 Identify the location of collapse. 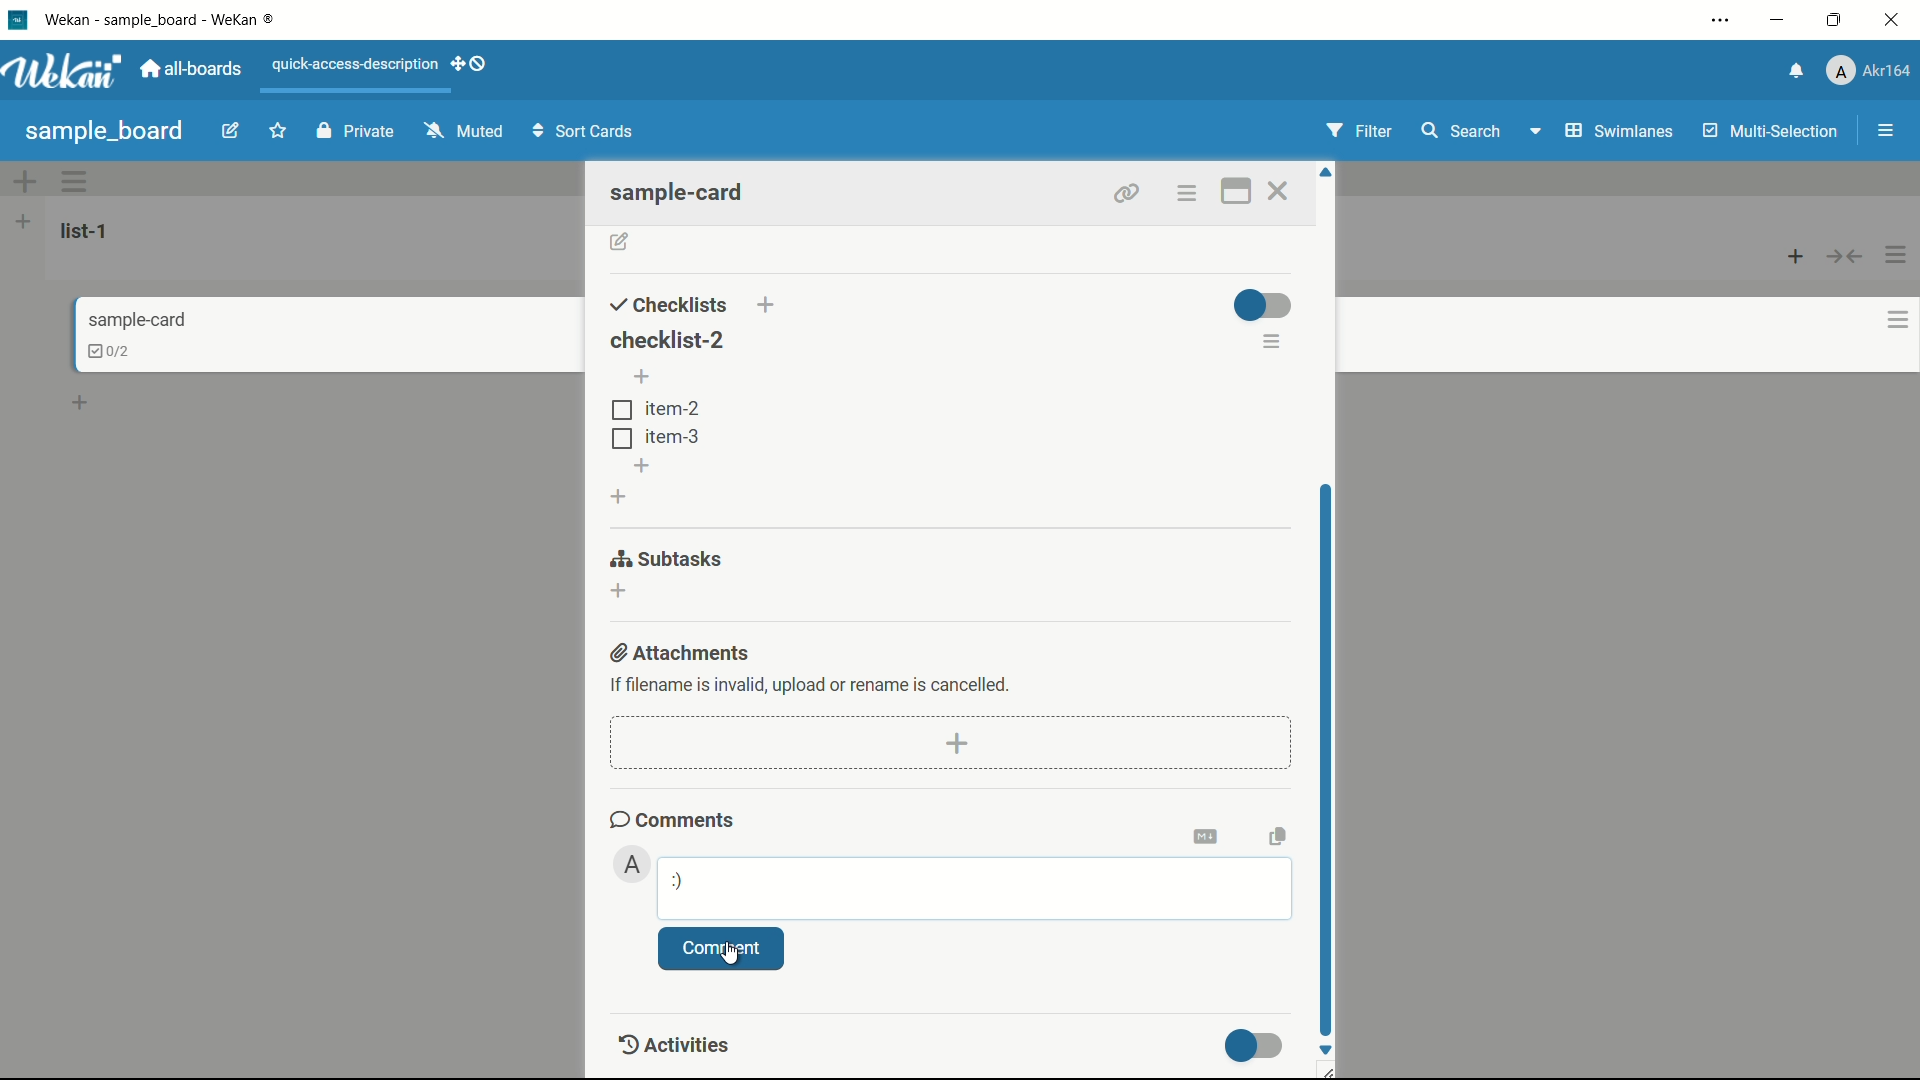
(1846, 258).